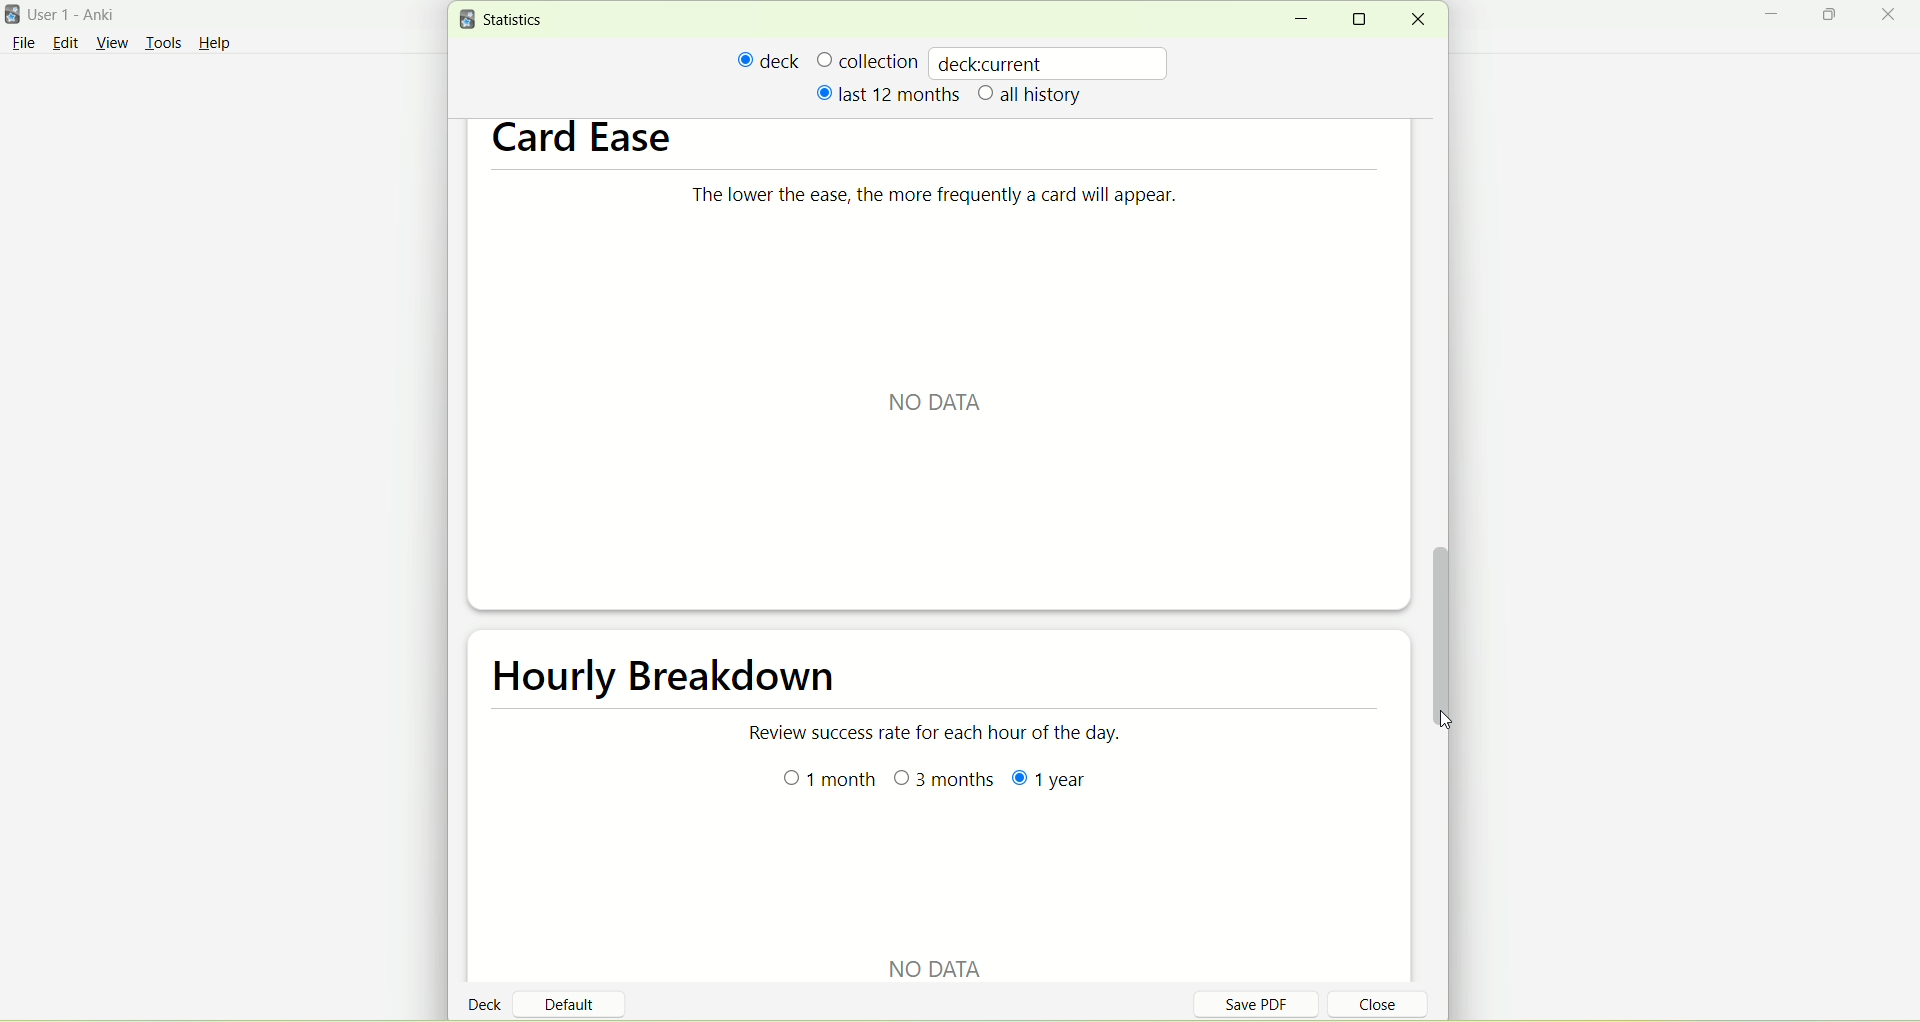 This screenshot has height=1022, width=1920. Describe the element at coordinates (886, 93) in the screenshot. I see `last 12 months` at that location.